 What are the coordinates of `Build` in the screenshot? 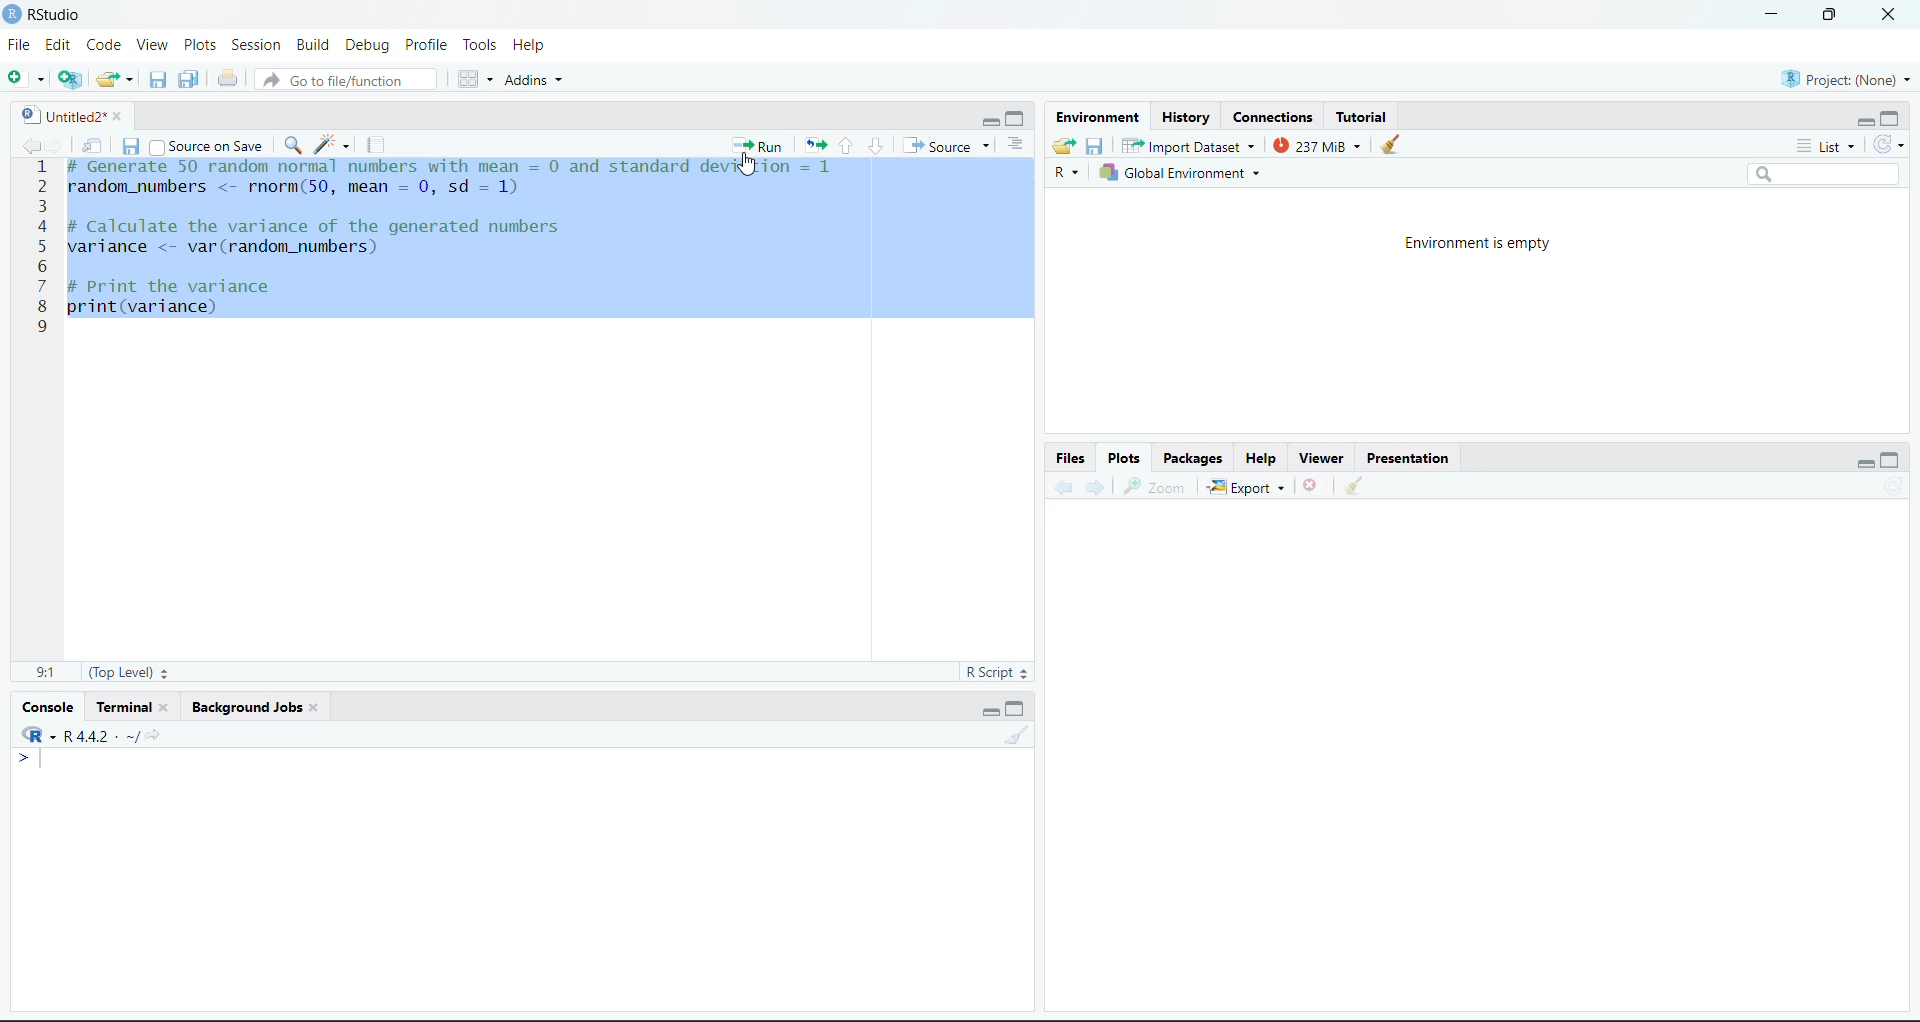 It's located at (312, 44).